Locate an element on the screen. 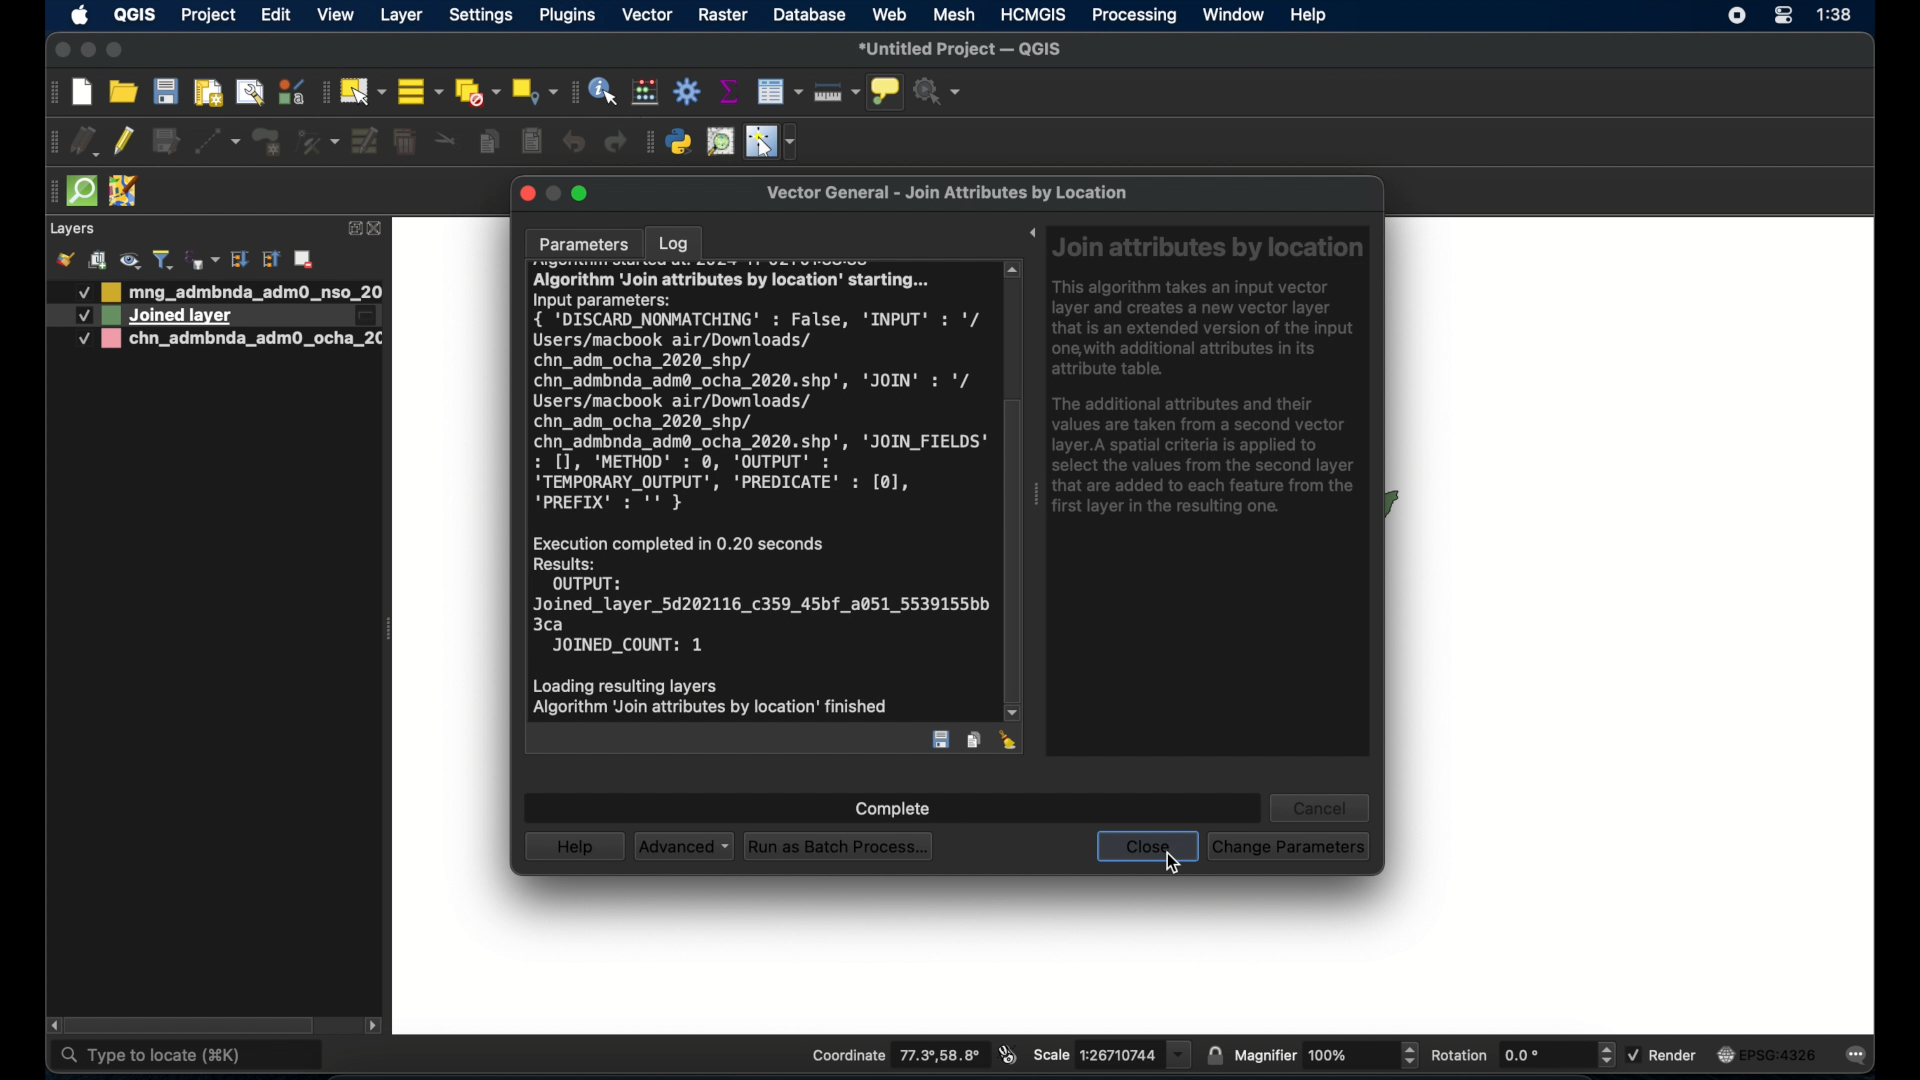 This screenshot has height=1080, width=1920. digitizing toolbar is located at coordinates (54, 143).